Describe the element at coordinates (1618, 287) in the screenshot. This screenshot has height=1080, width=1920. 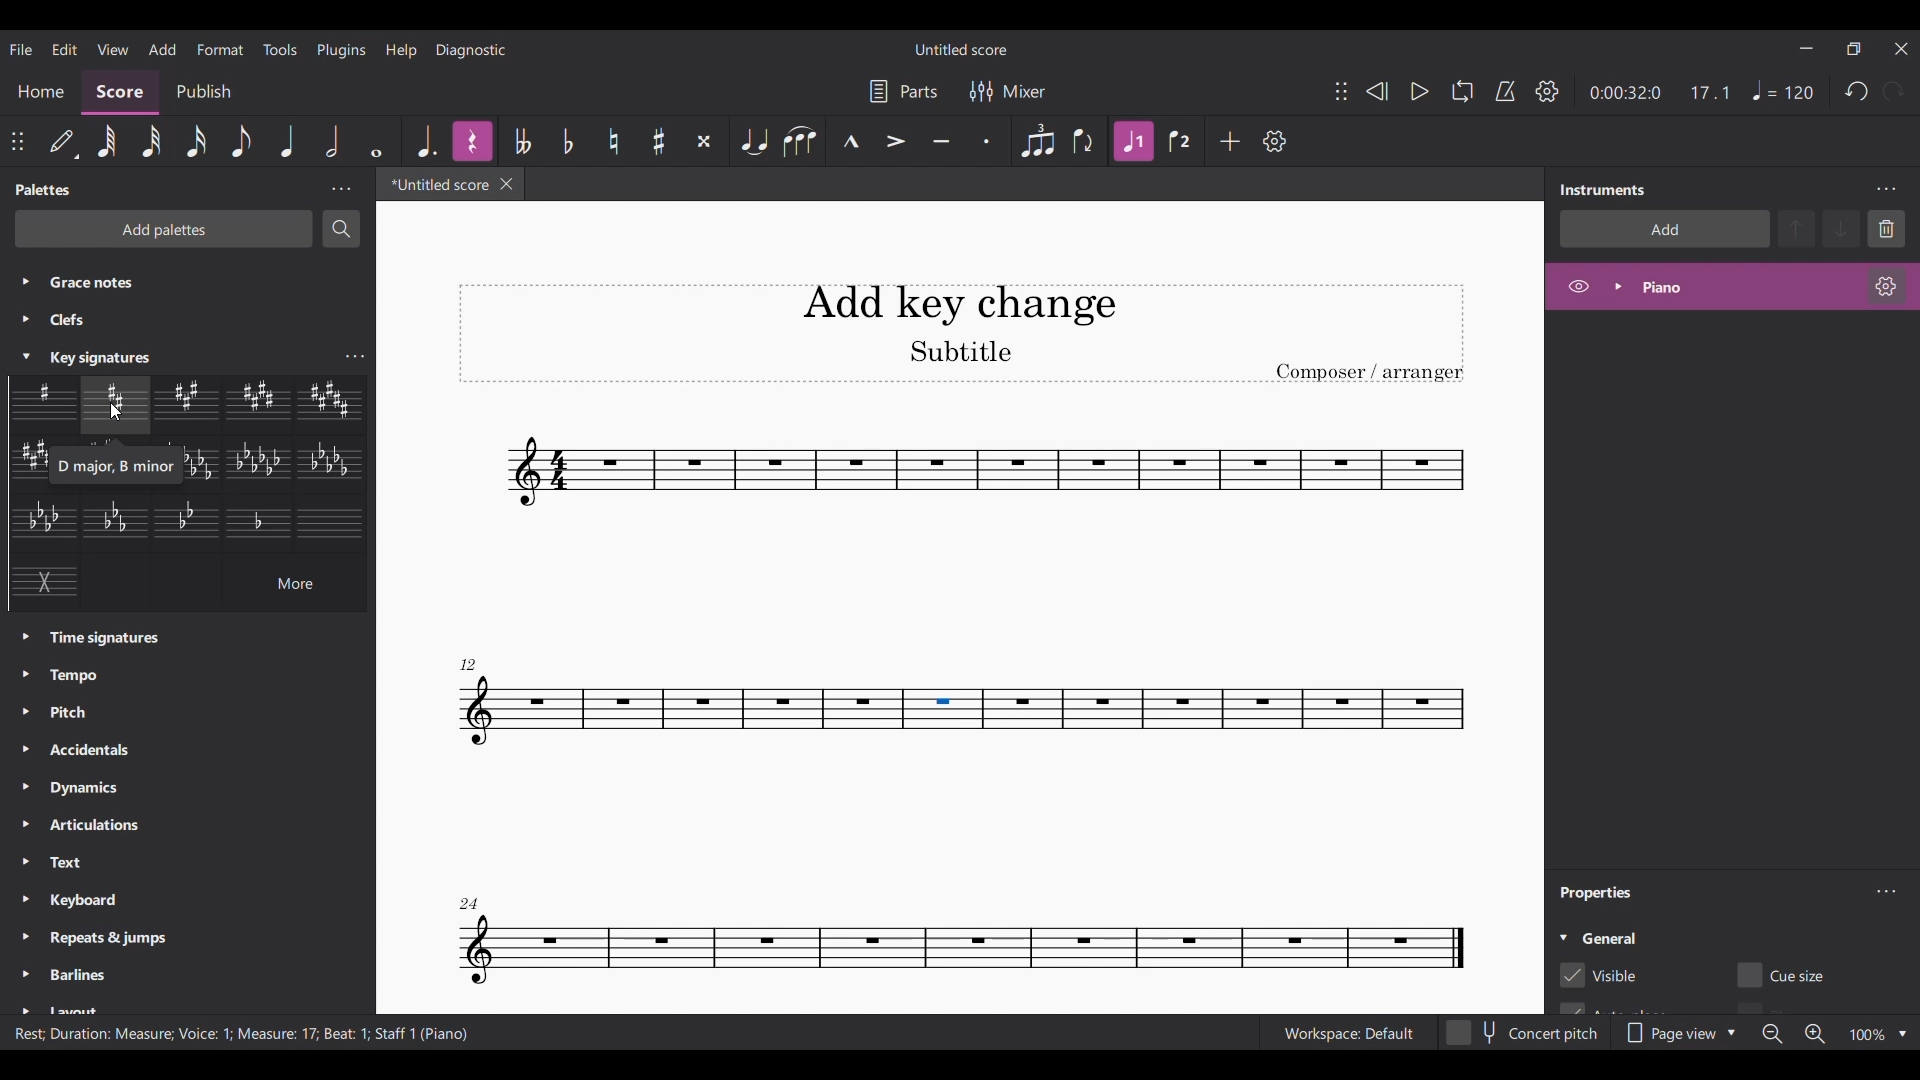
I see `Expand/Collapse Piano` at that location.